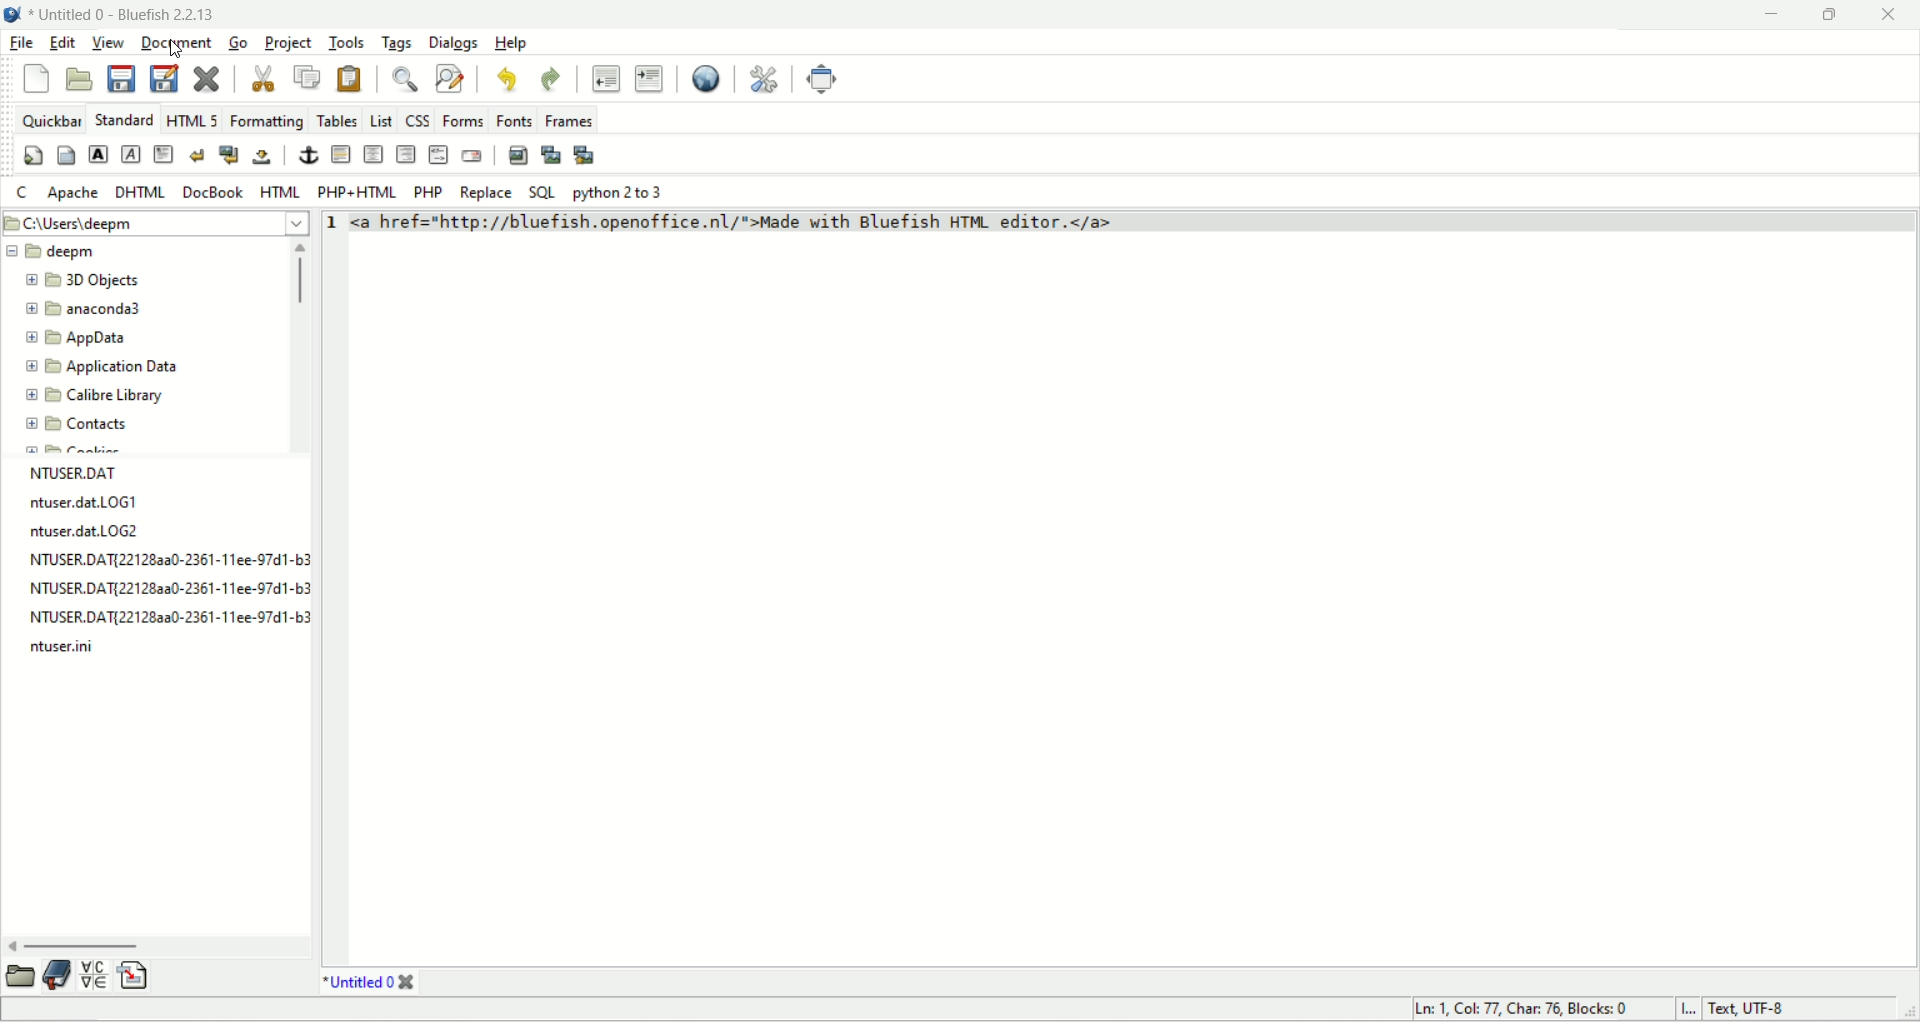 Image resolution: width=1920 pixels, height=1022 pixels. I want to click on ln, col, char, blocks, so click(1515, 1009).